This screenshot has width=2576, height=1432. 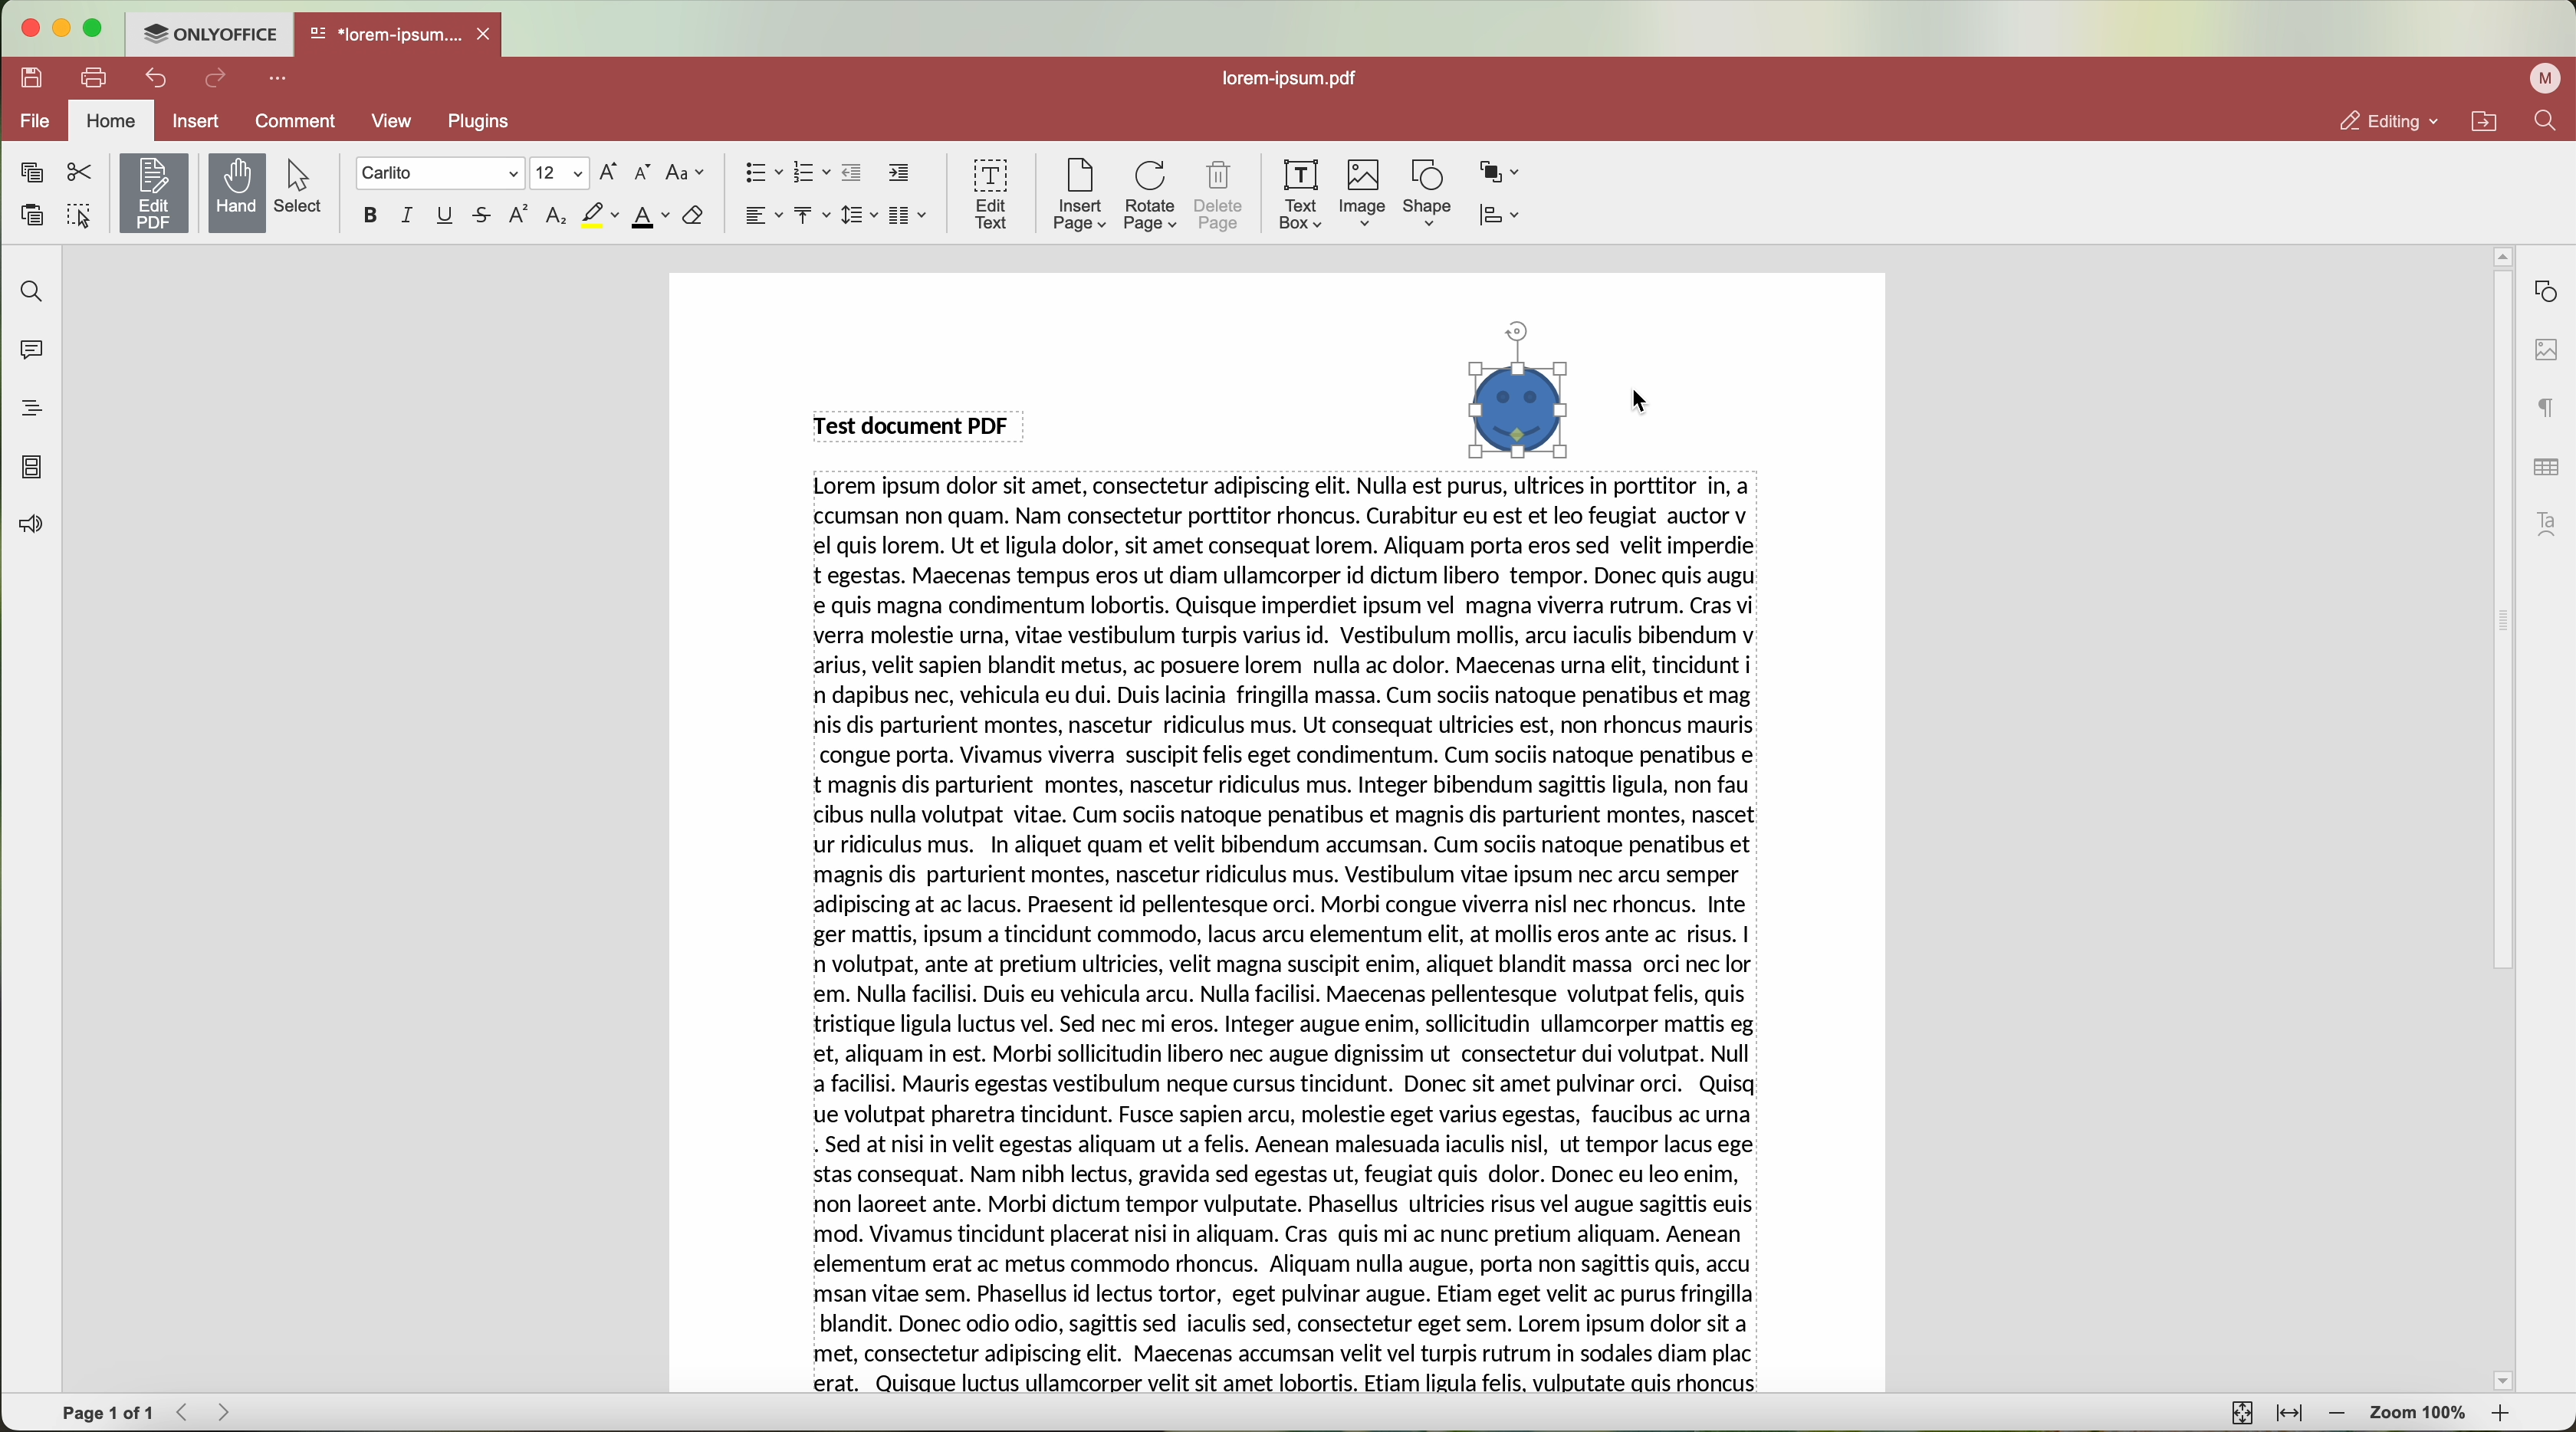 What do you see at coordinates (114, 119) in the screenshot?
I see `home` at bounding box center [114, 119].